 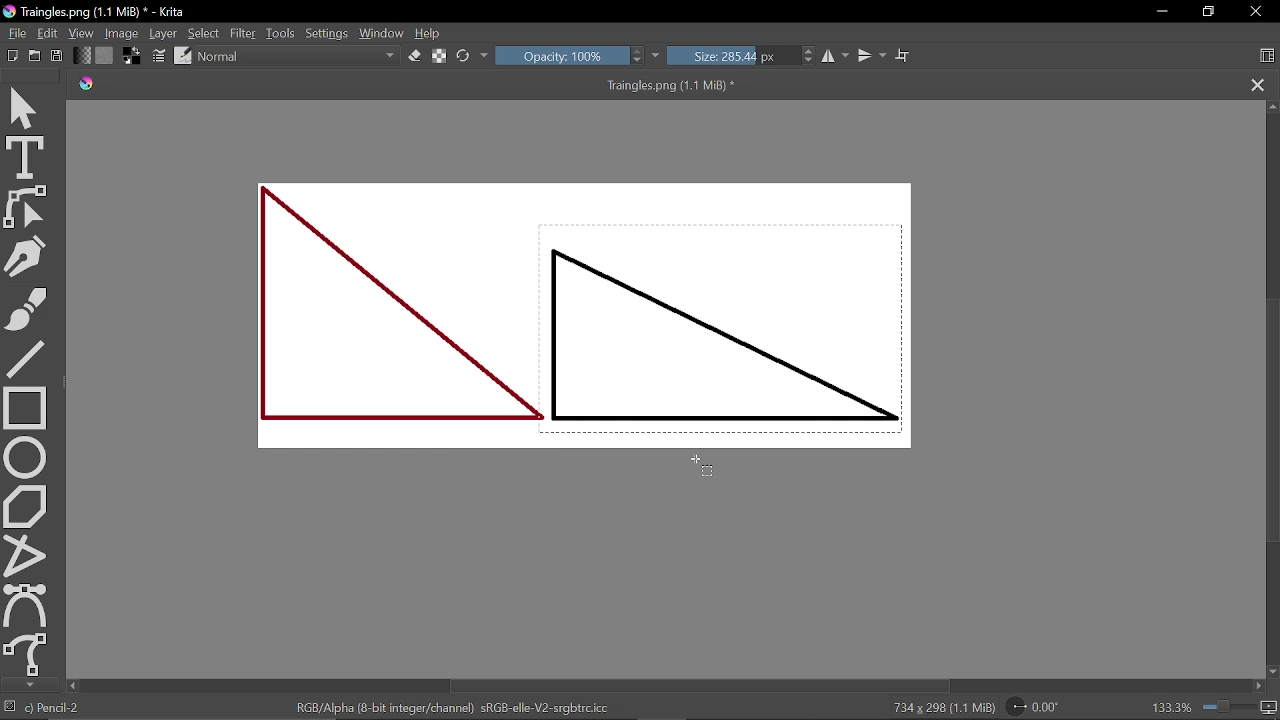 I want to click on Normal, so click(x=298, y=57).